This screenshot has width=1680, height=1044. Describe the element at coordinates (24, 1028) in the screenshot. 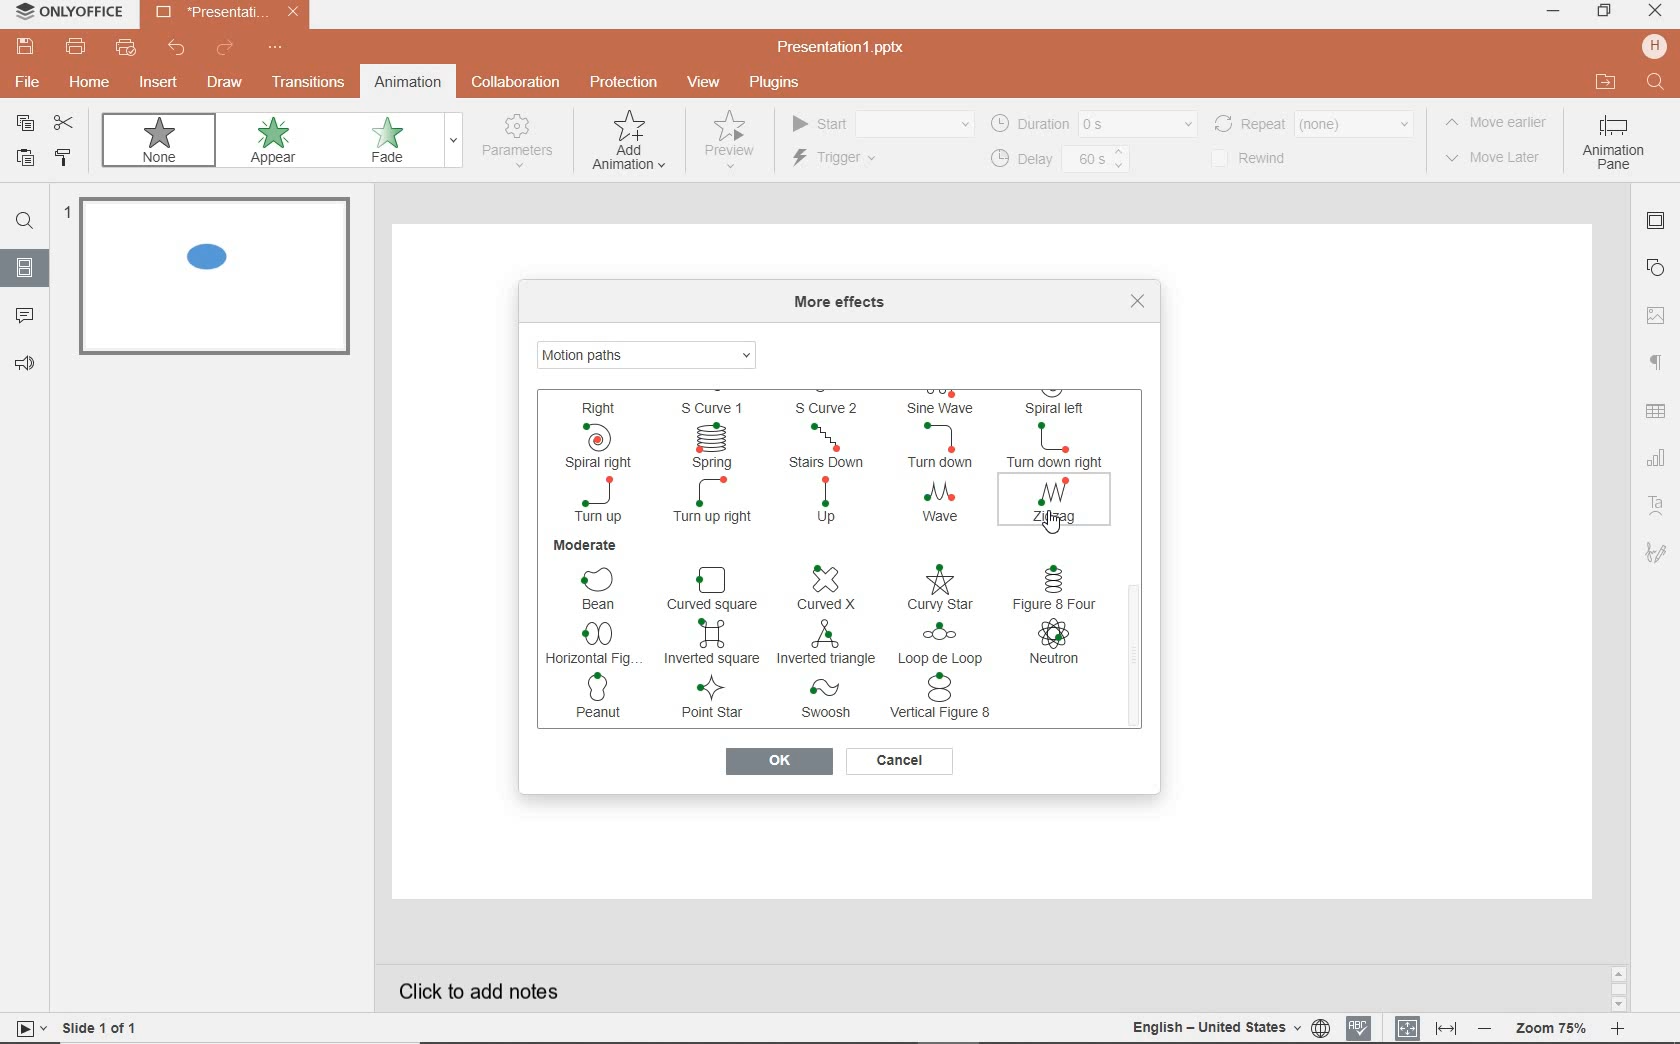

I see `start slide show` at that location.